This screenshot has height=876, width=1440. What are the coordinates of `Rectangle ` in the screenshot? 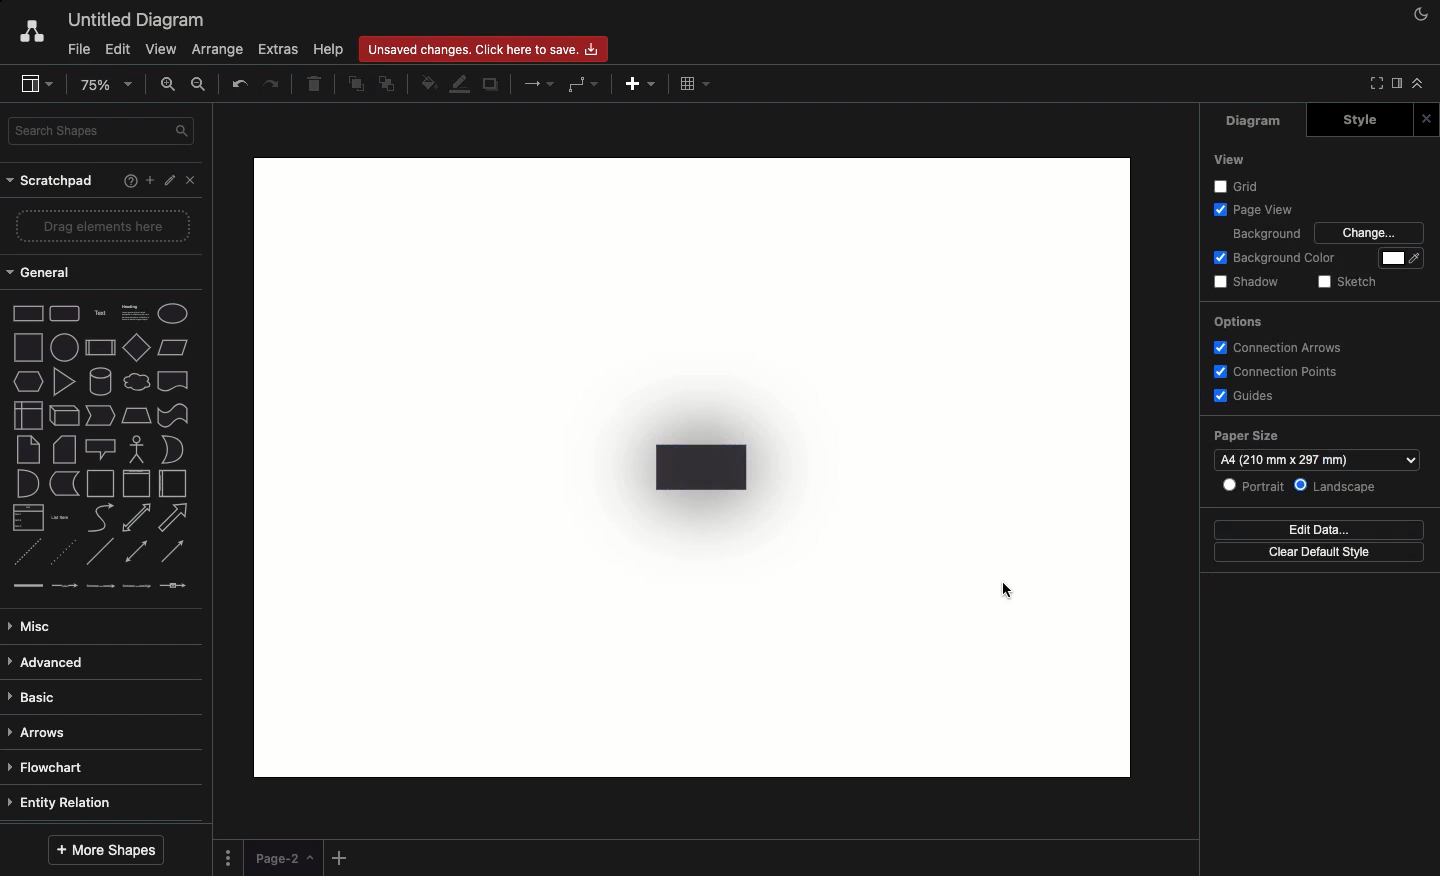 It's located at (28, 315).